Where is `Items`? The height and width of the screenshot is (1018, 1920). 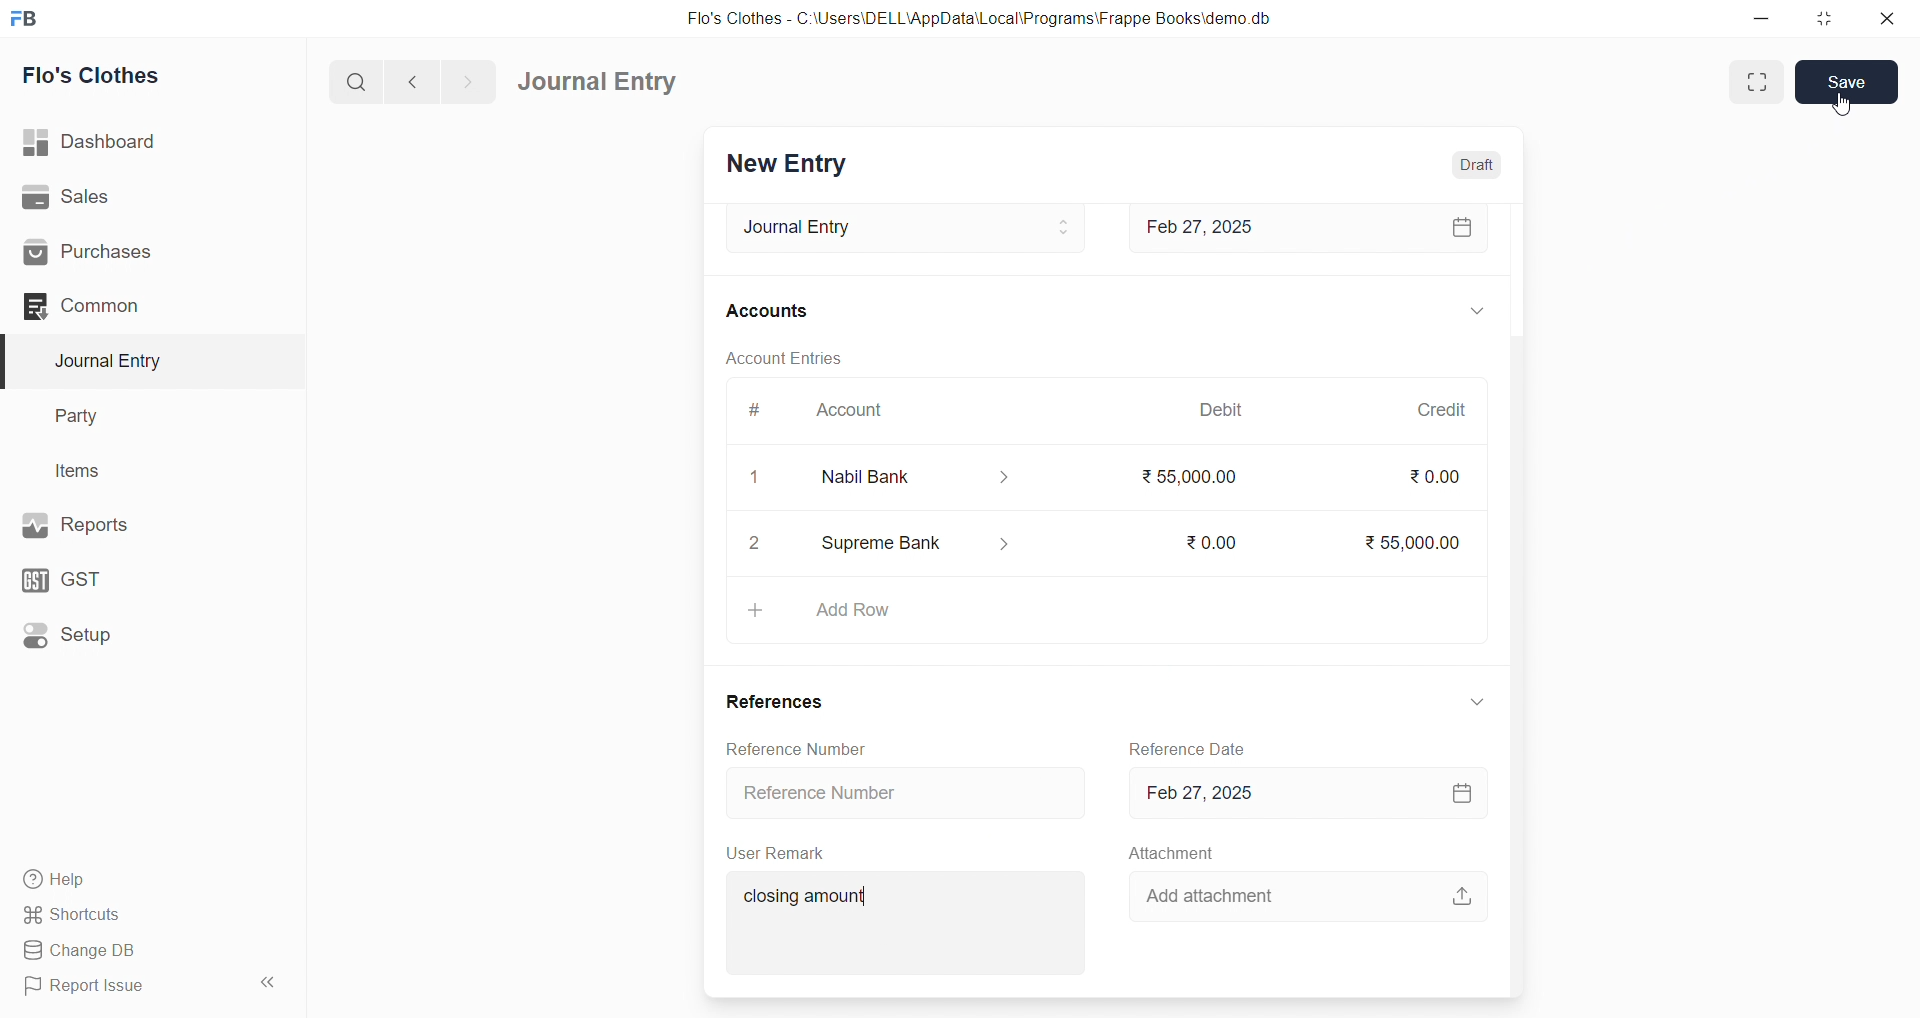 Items is located at coordinates (85, 470).